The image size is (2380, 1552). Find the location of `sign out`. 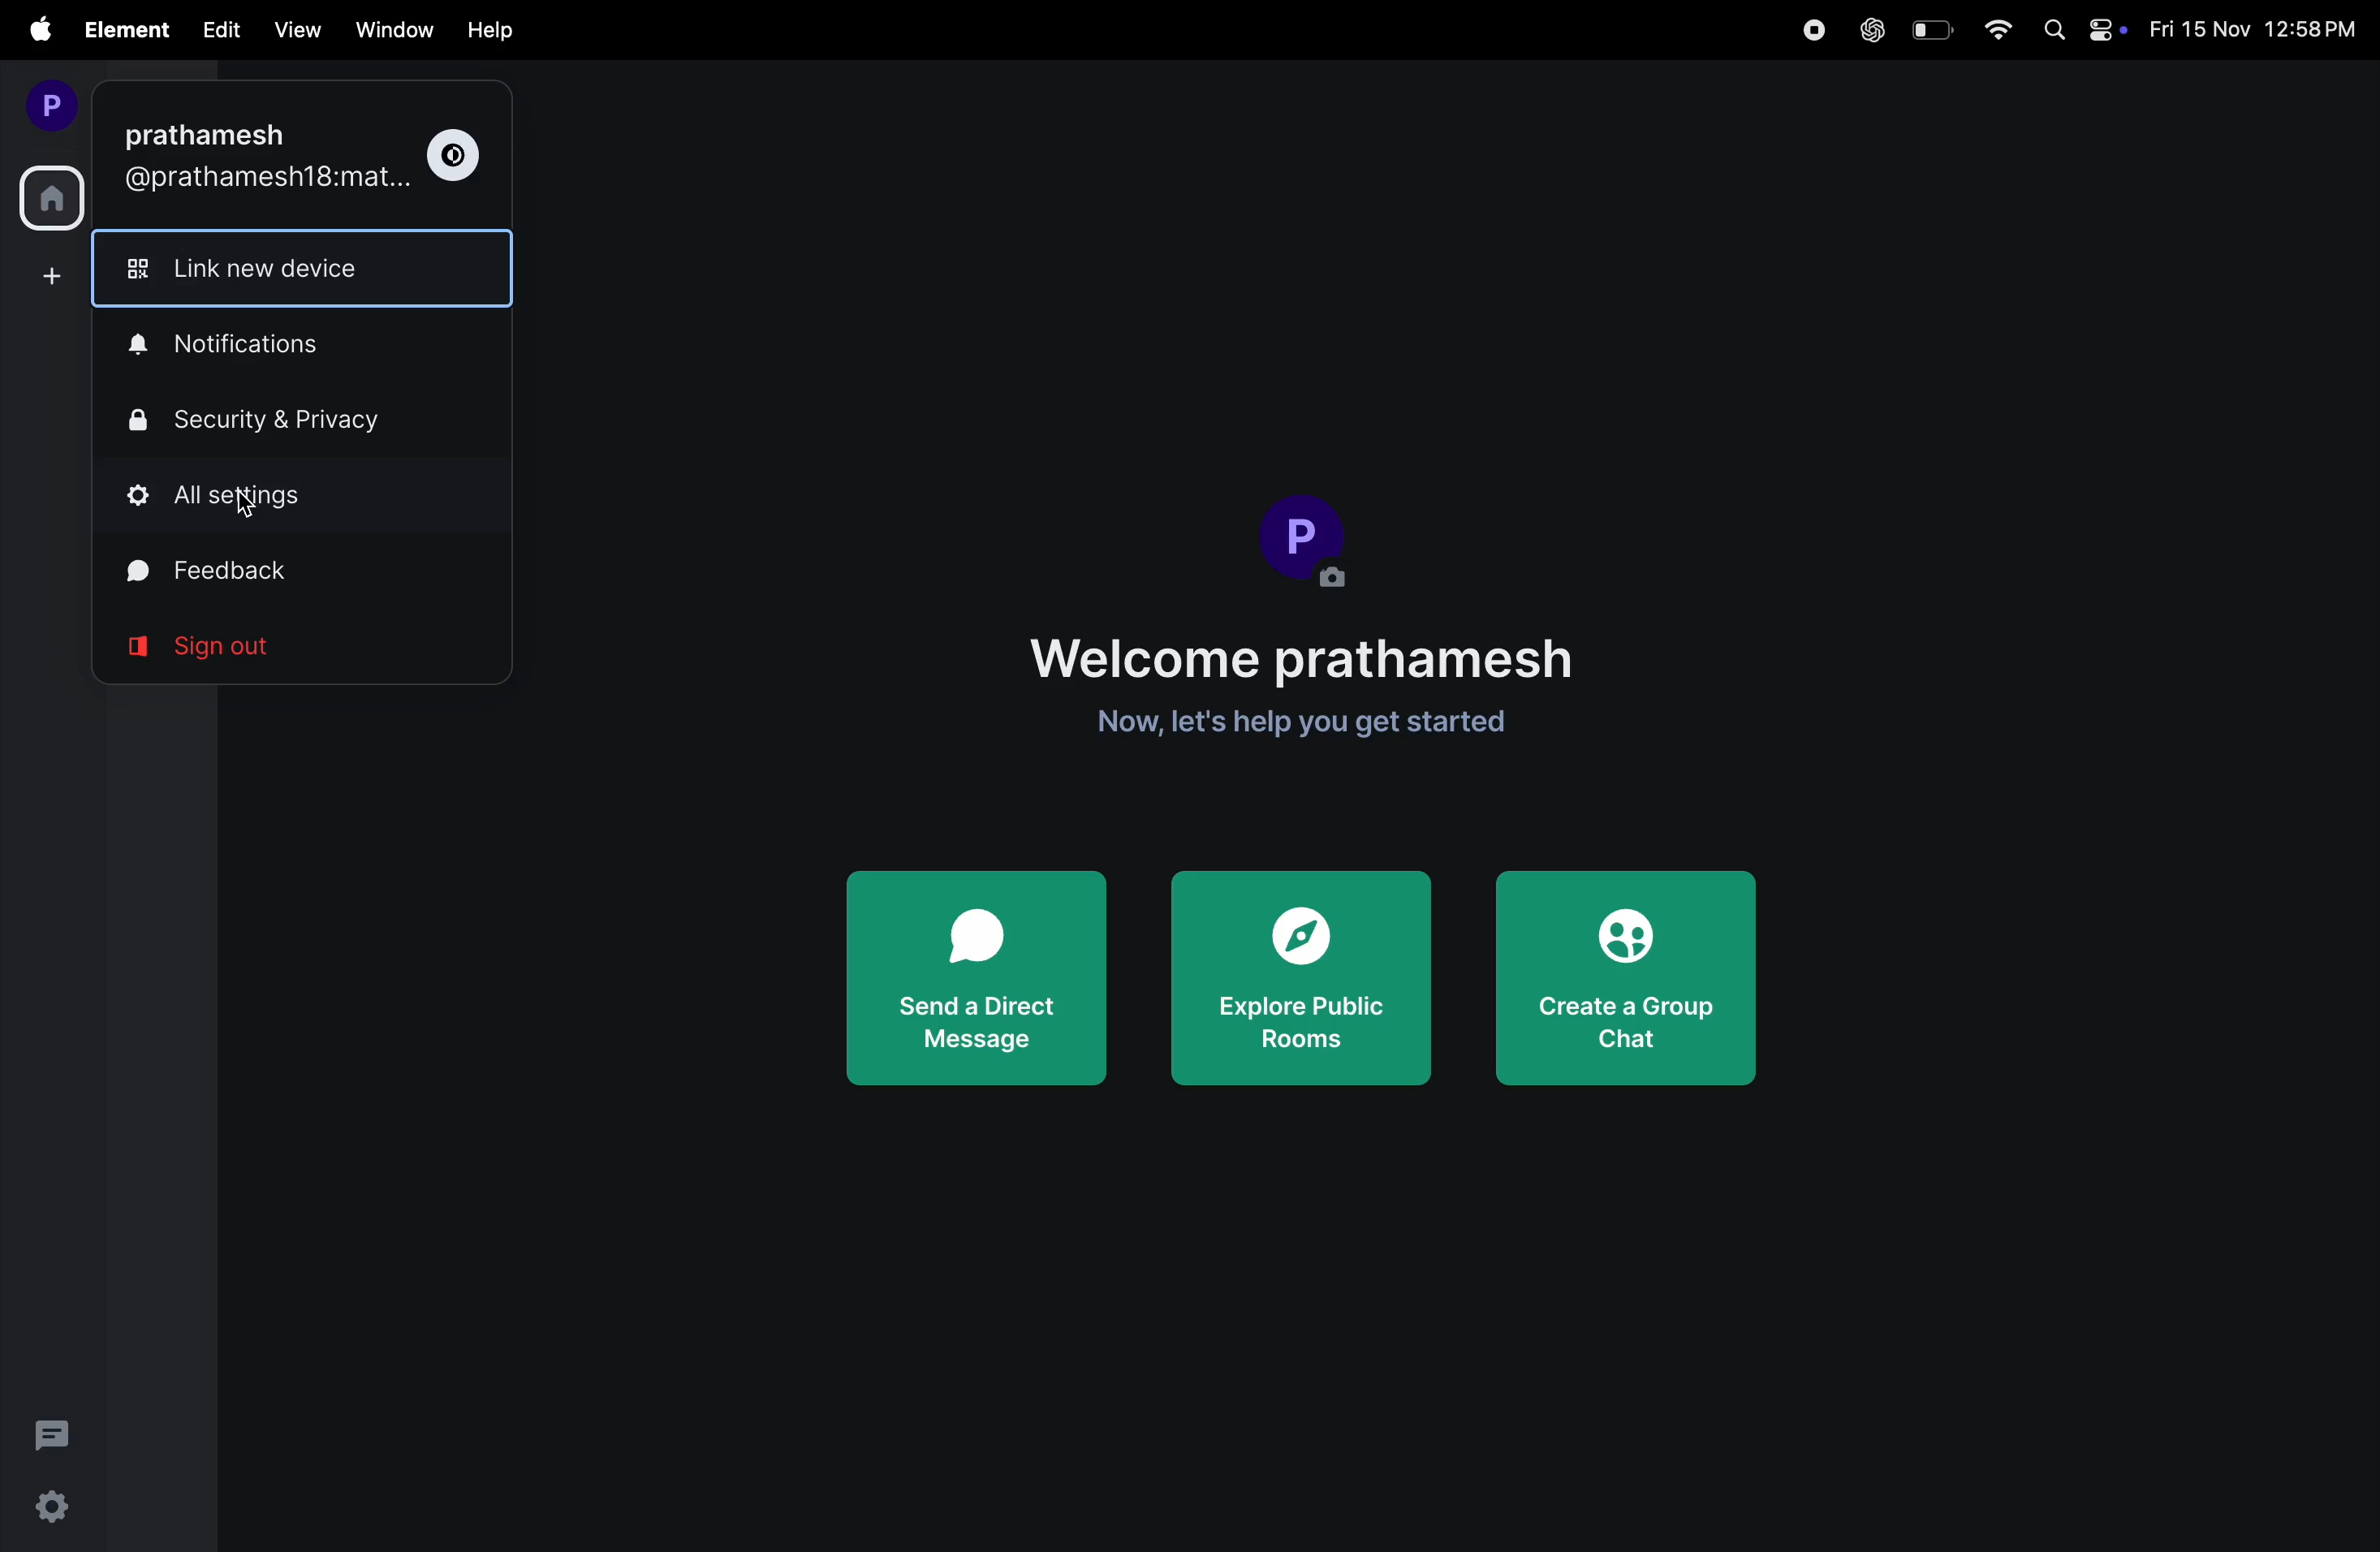

sign out is located at coordinates (305, 650).